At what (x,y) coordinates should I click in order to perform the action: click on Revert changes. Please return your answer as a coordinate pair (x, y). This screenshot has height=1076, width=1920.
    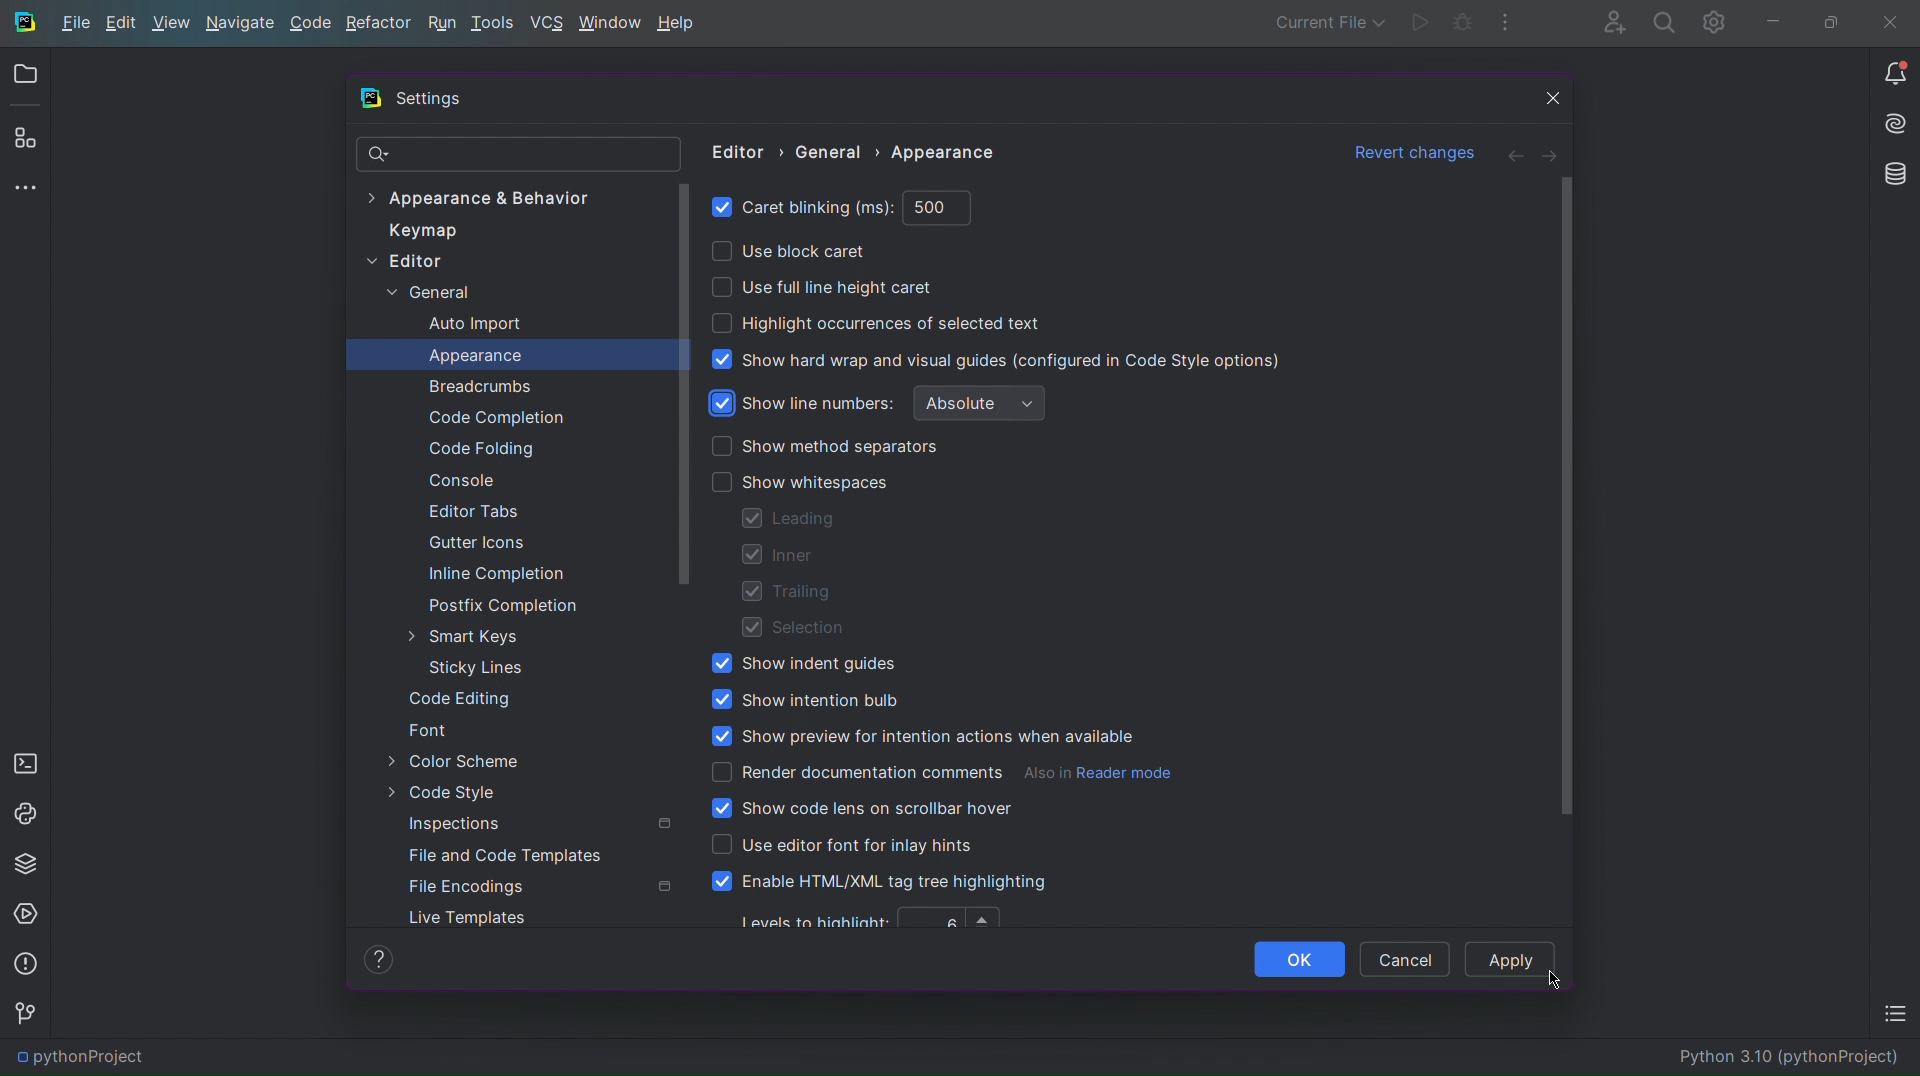
    Looking at the image, I should click on (1412, 152).